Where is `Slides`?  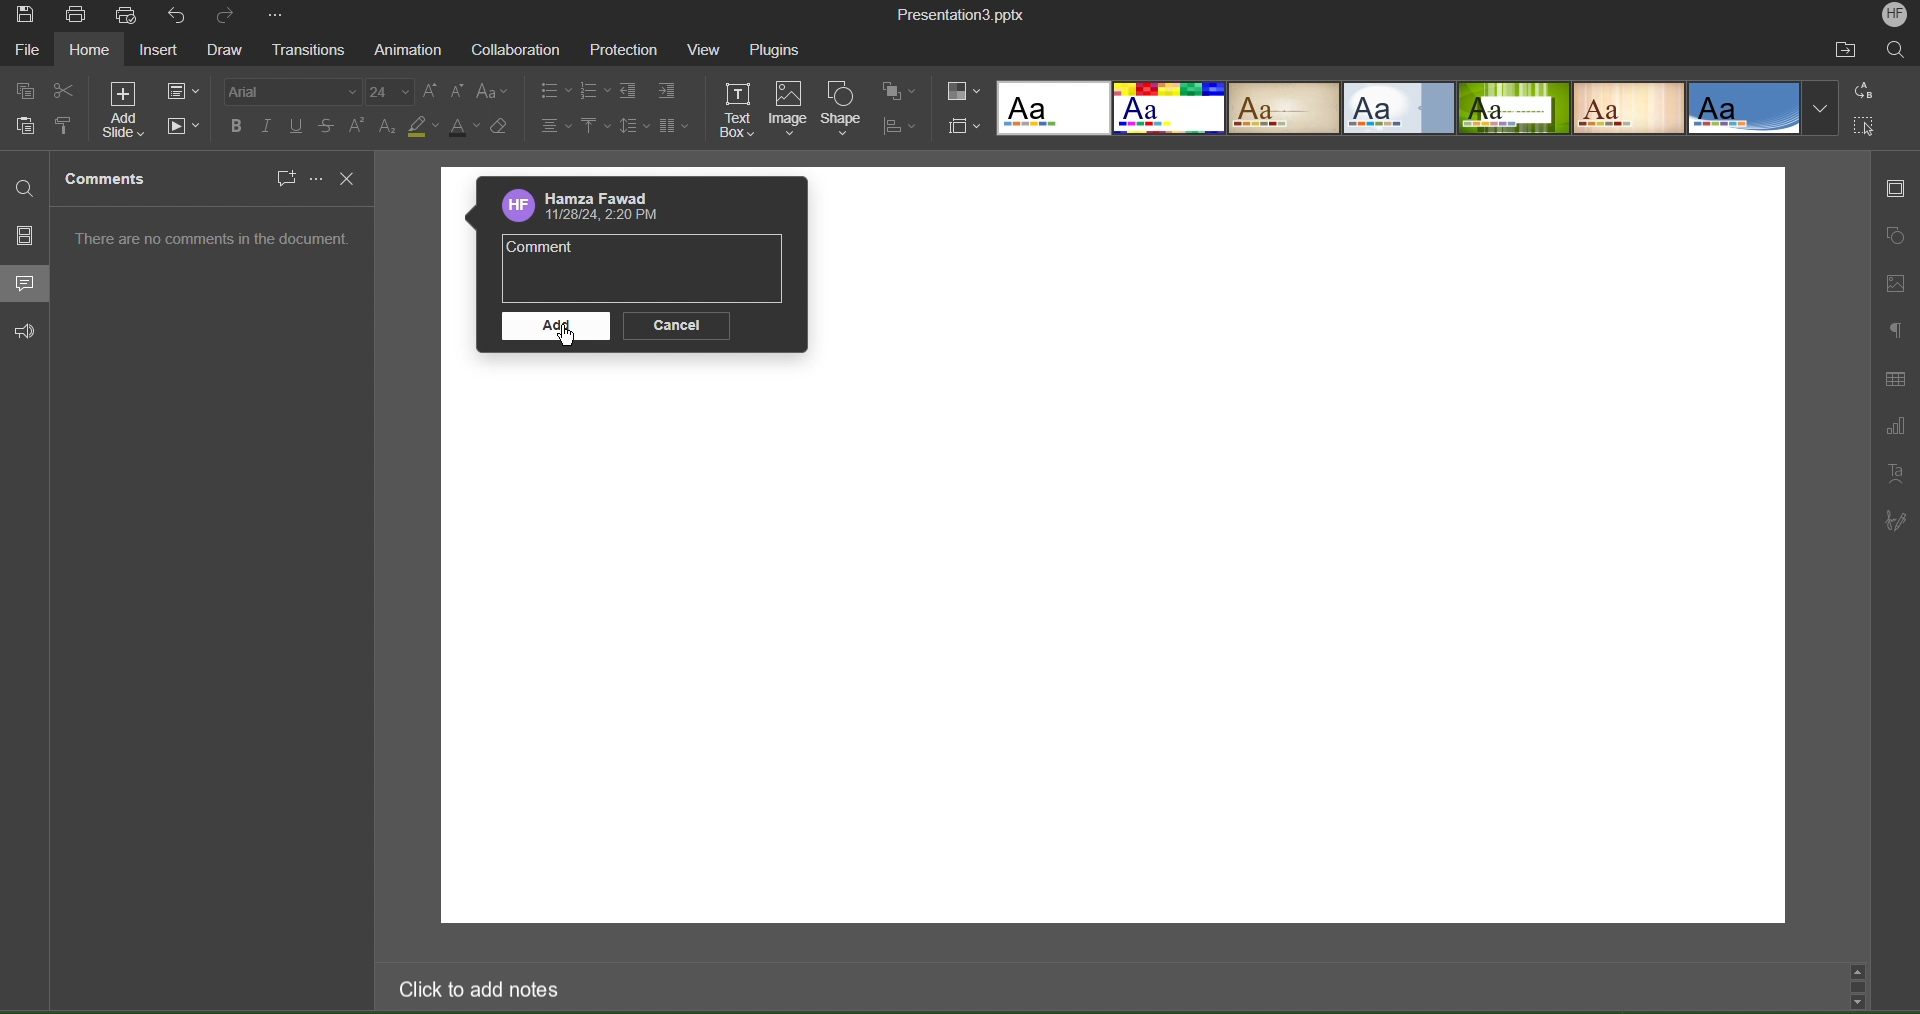 Slides is located at coordinates (26, 235).